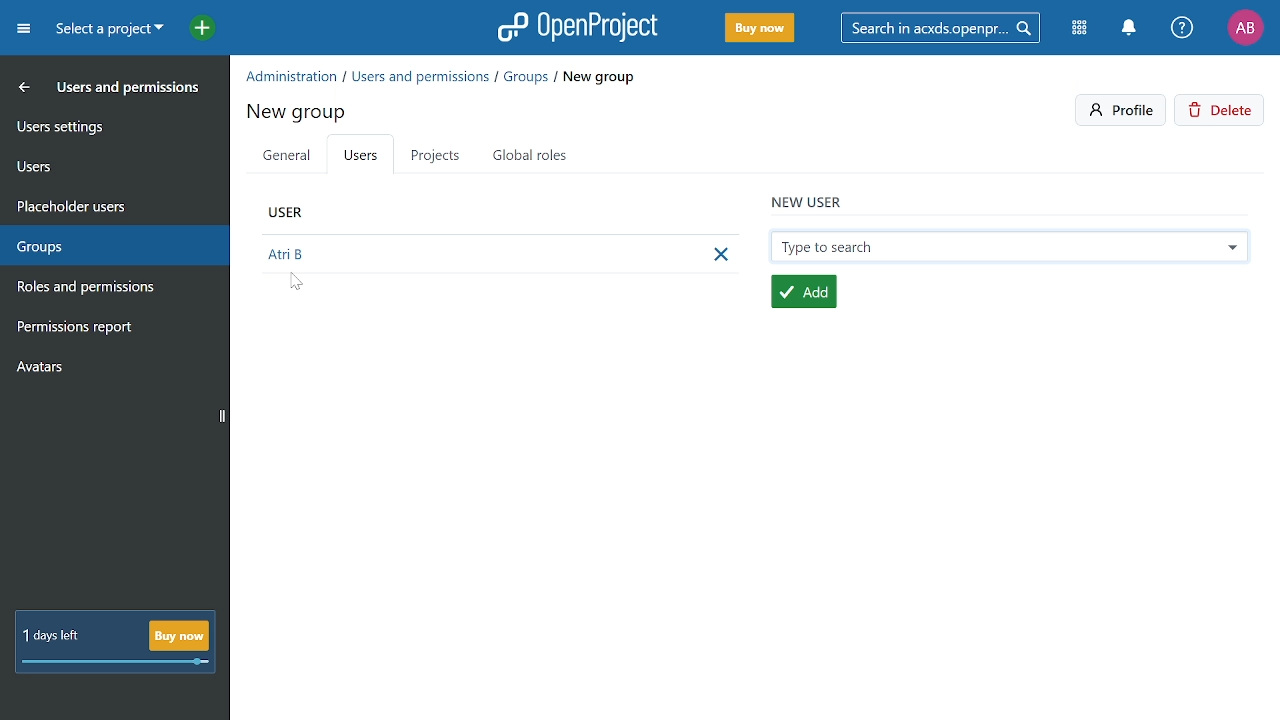 This screenshot has width=1280, height=720. Describe the element at coordinates (578, 27) in the screenshot. I see `Open project logo` at that location.